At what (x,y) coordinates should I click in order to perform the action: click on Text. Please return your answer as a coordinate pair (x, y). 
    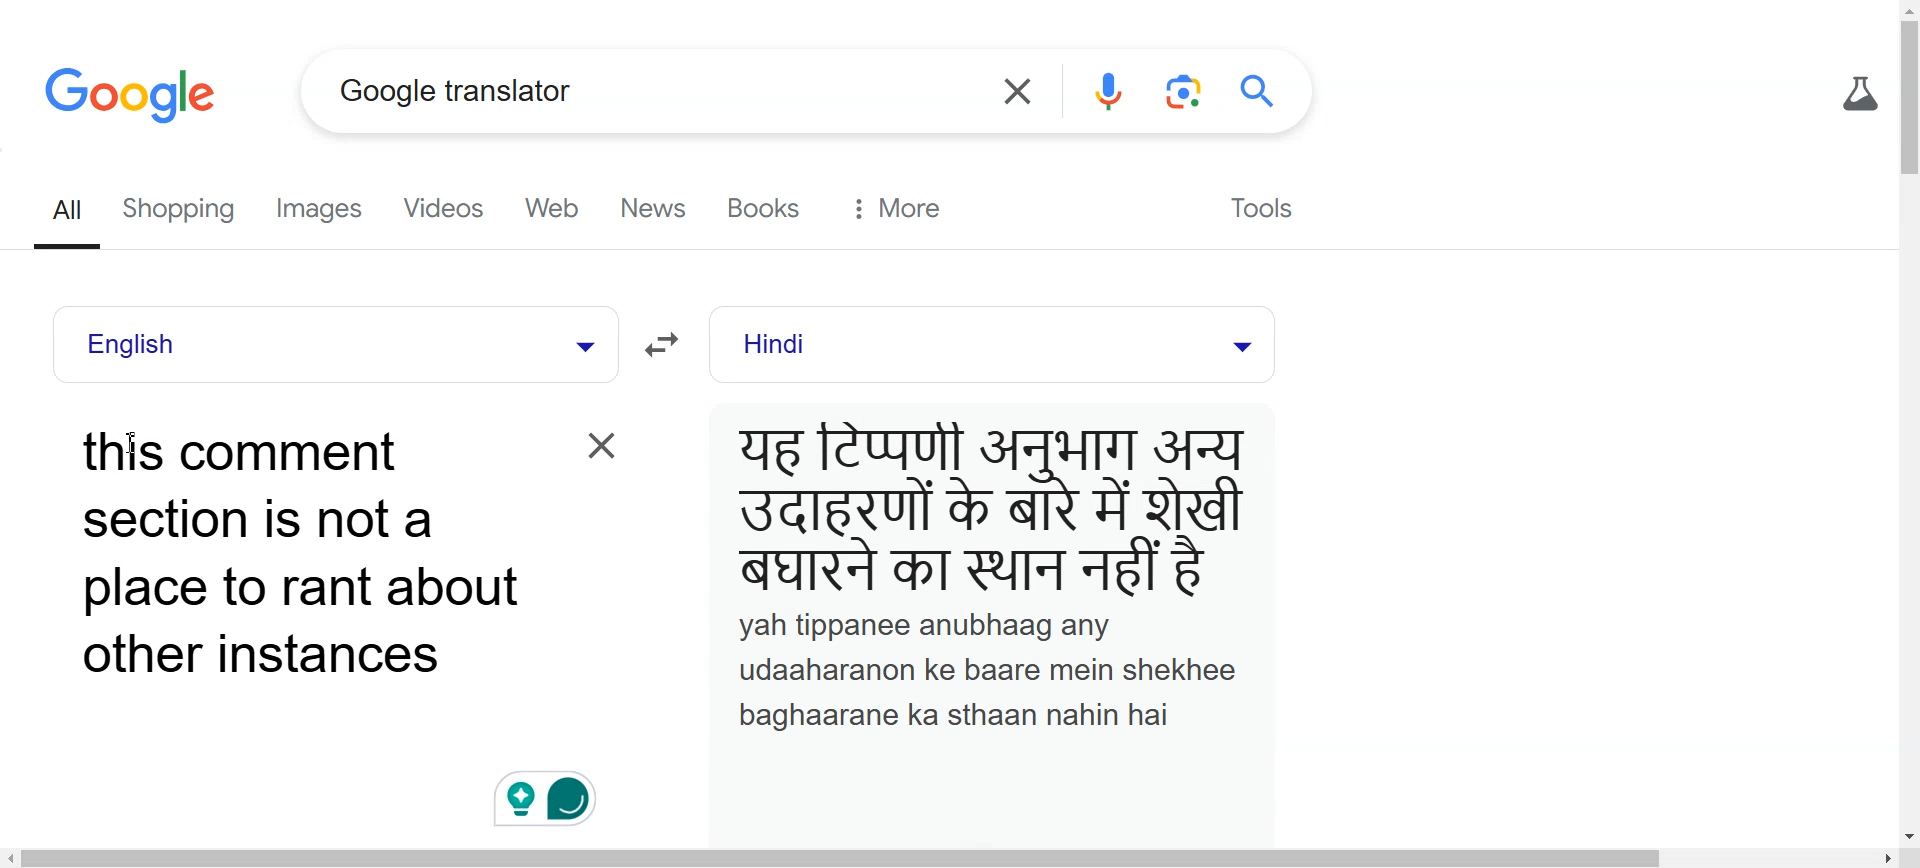
    Looking at the image, I should click on (301, 554).